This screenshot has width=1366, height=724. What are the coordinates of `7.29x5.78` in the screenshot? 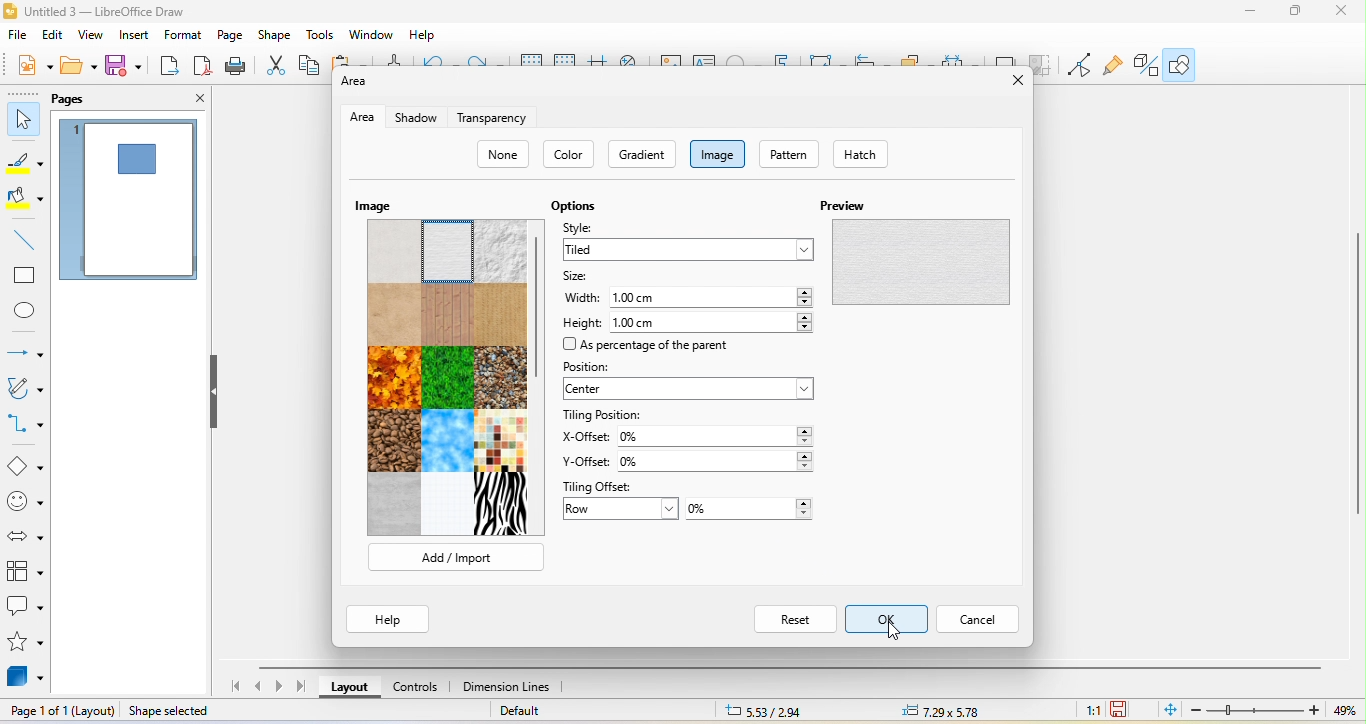 It's located at (945, 711).